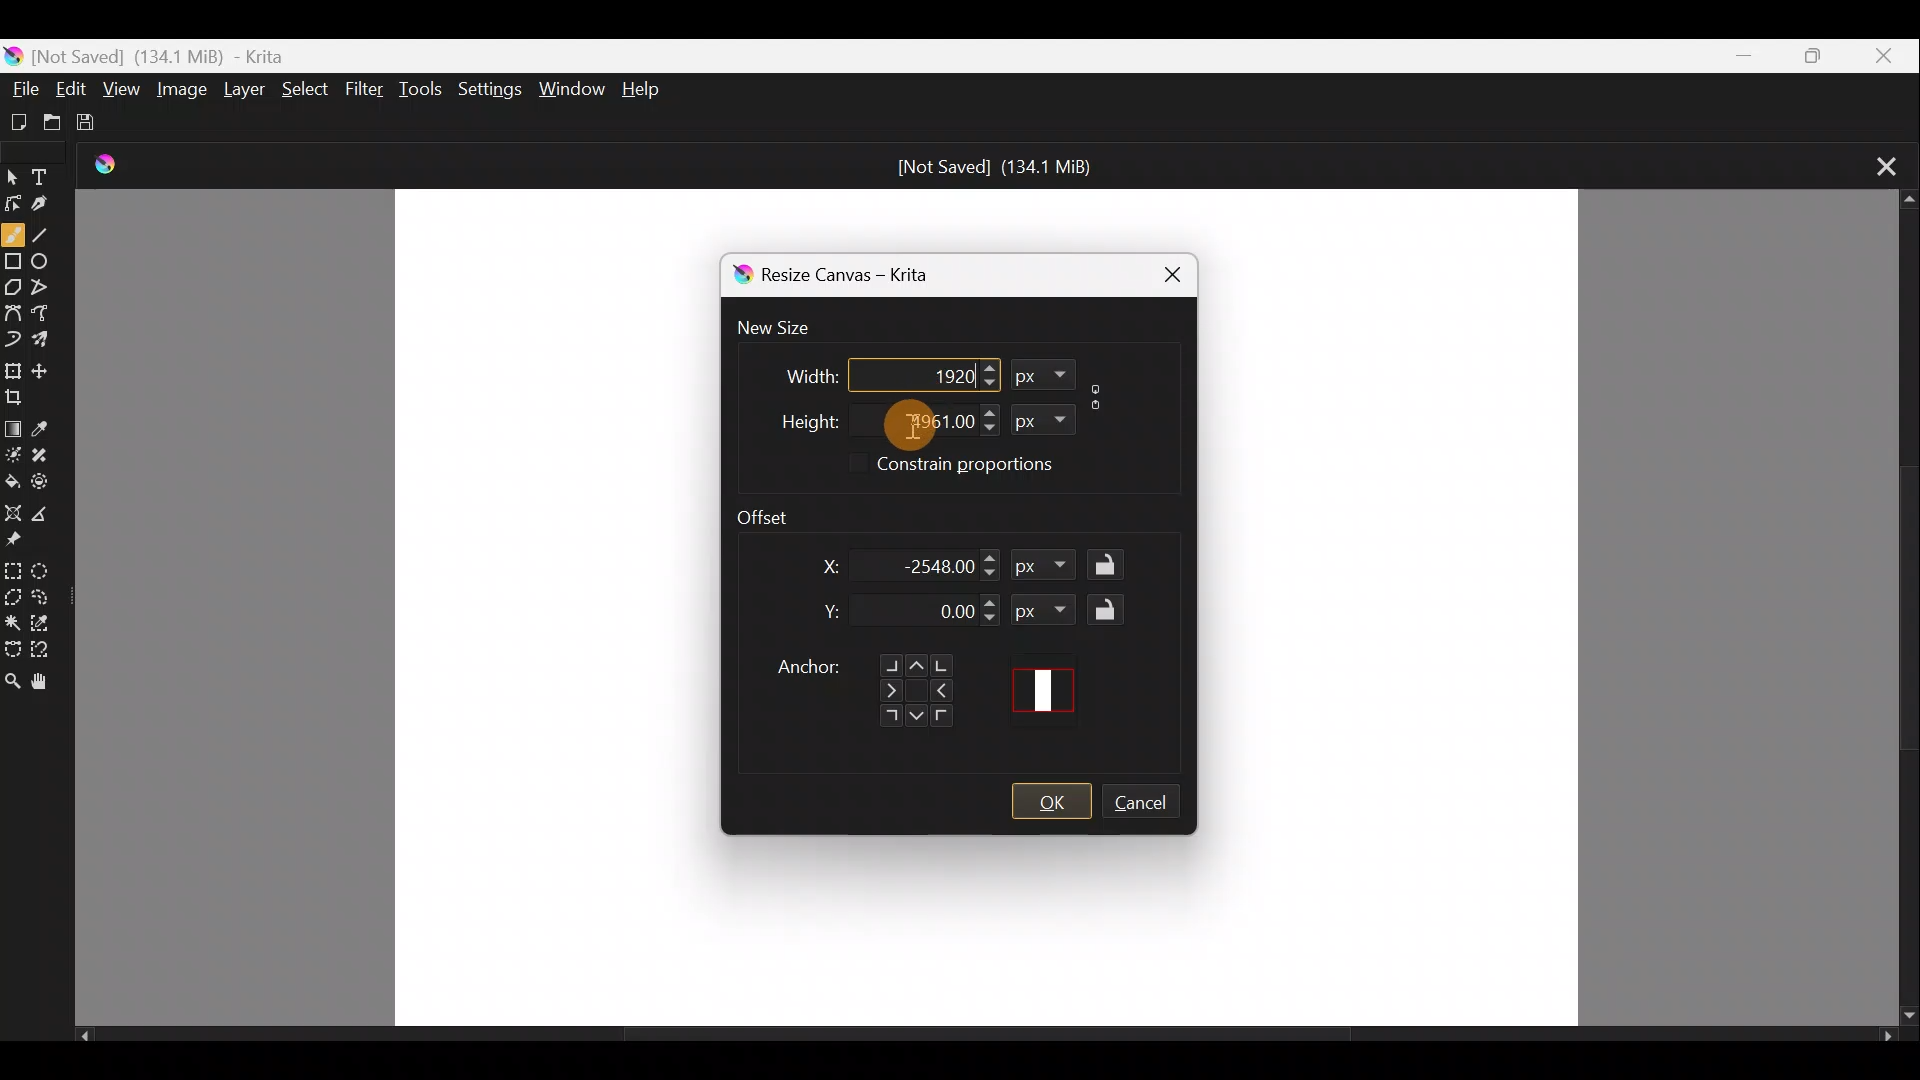 The image size is (1920, 1080). Describe the element at coordinates (991, 618) in the screenshot. I see `Decrease Y dimension` at that location.